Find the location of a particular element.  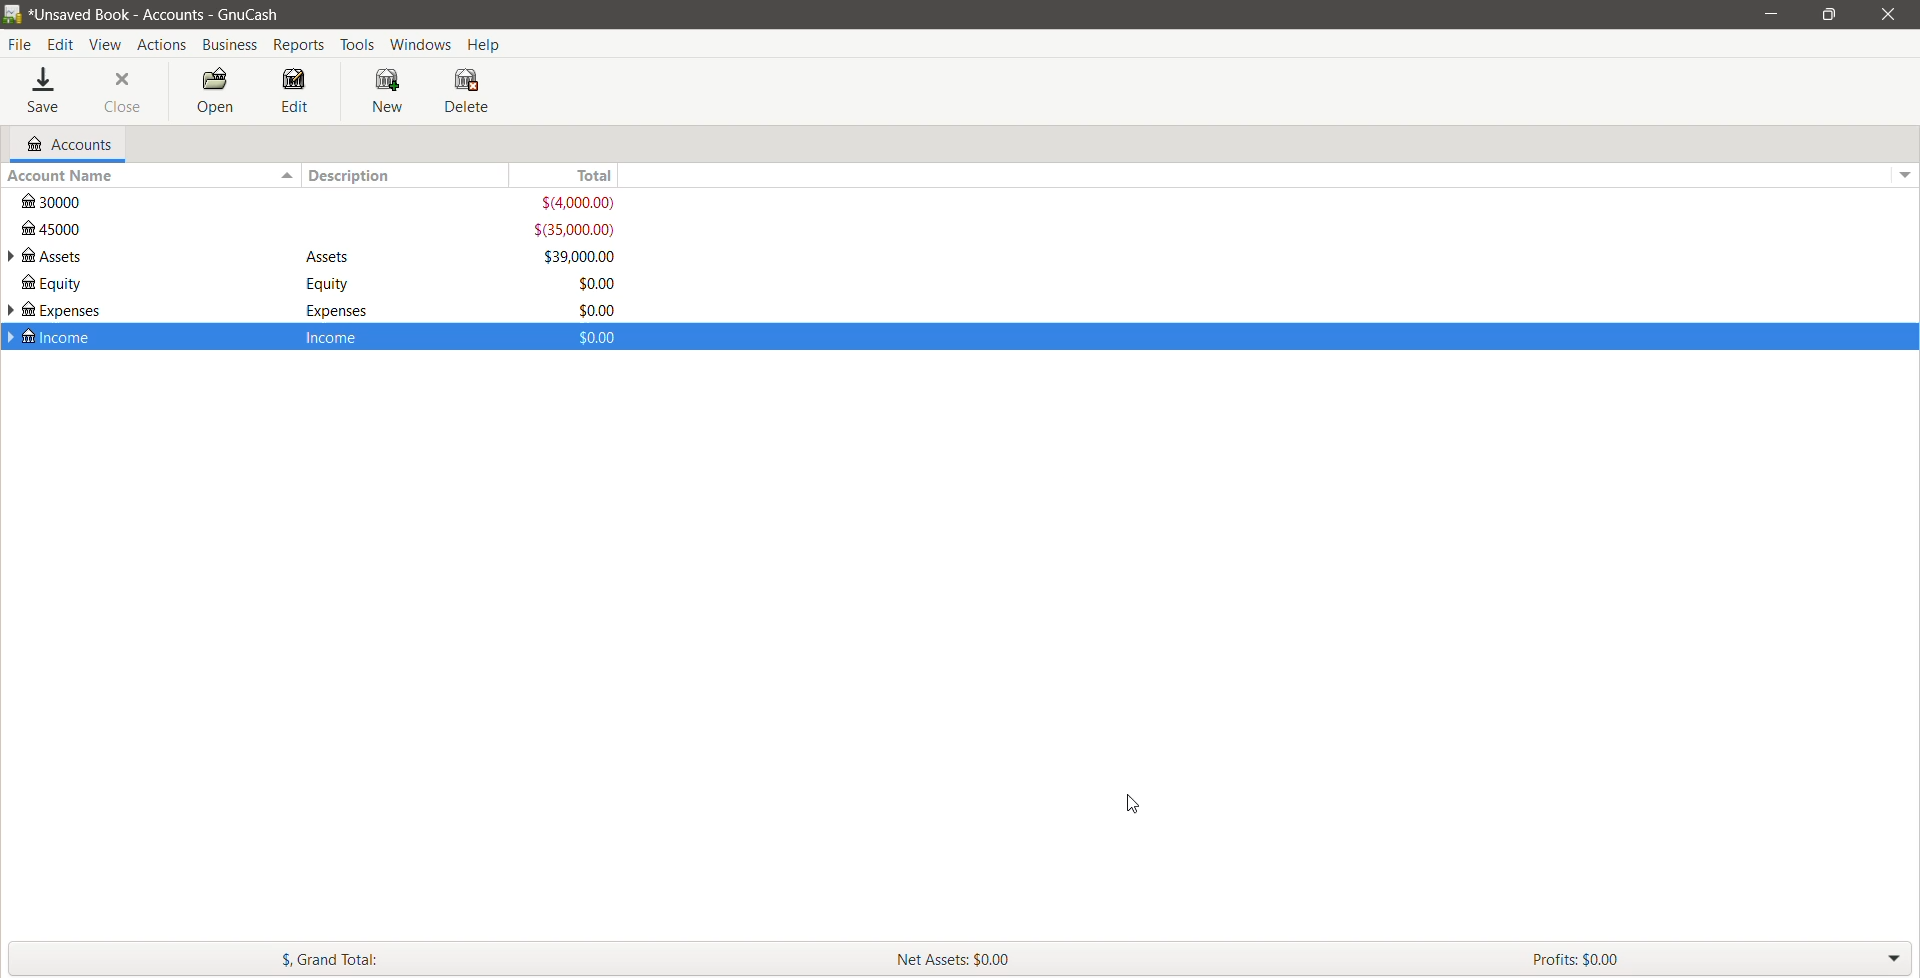

Profits is located at coordinates (1721, 958).